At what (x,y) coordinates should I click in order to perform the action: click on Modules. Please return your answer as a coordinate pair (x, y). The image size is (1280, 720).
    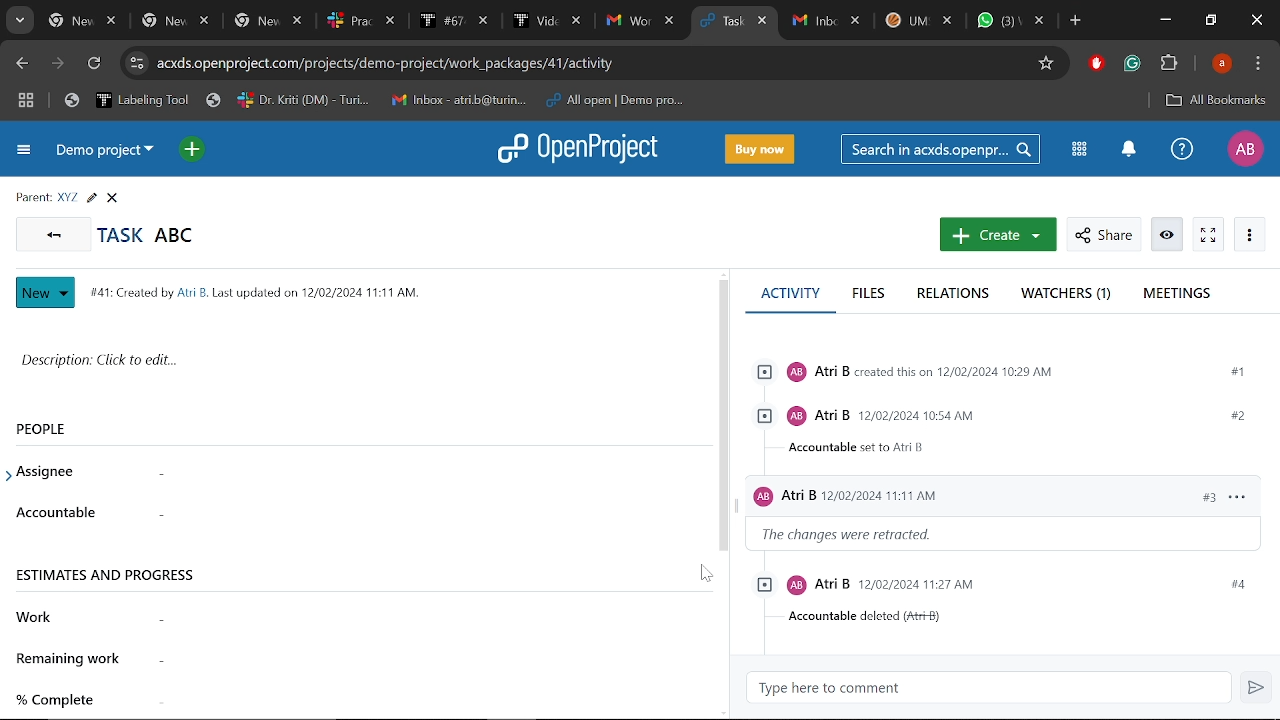
    Looking at the image, I should click on (1076, 148).